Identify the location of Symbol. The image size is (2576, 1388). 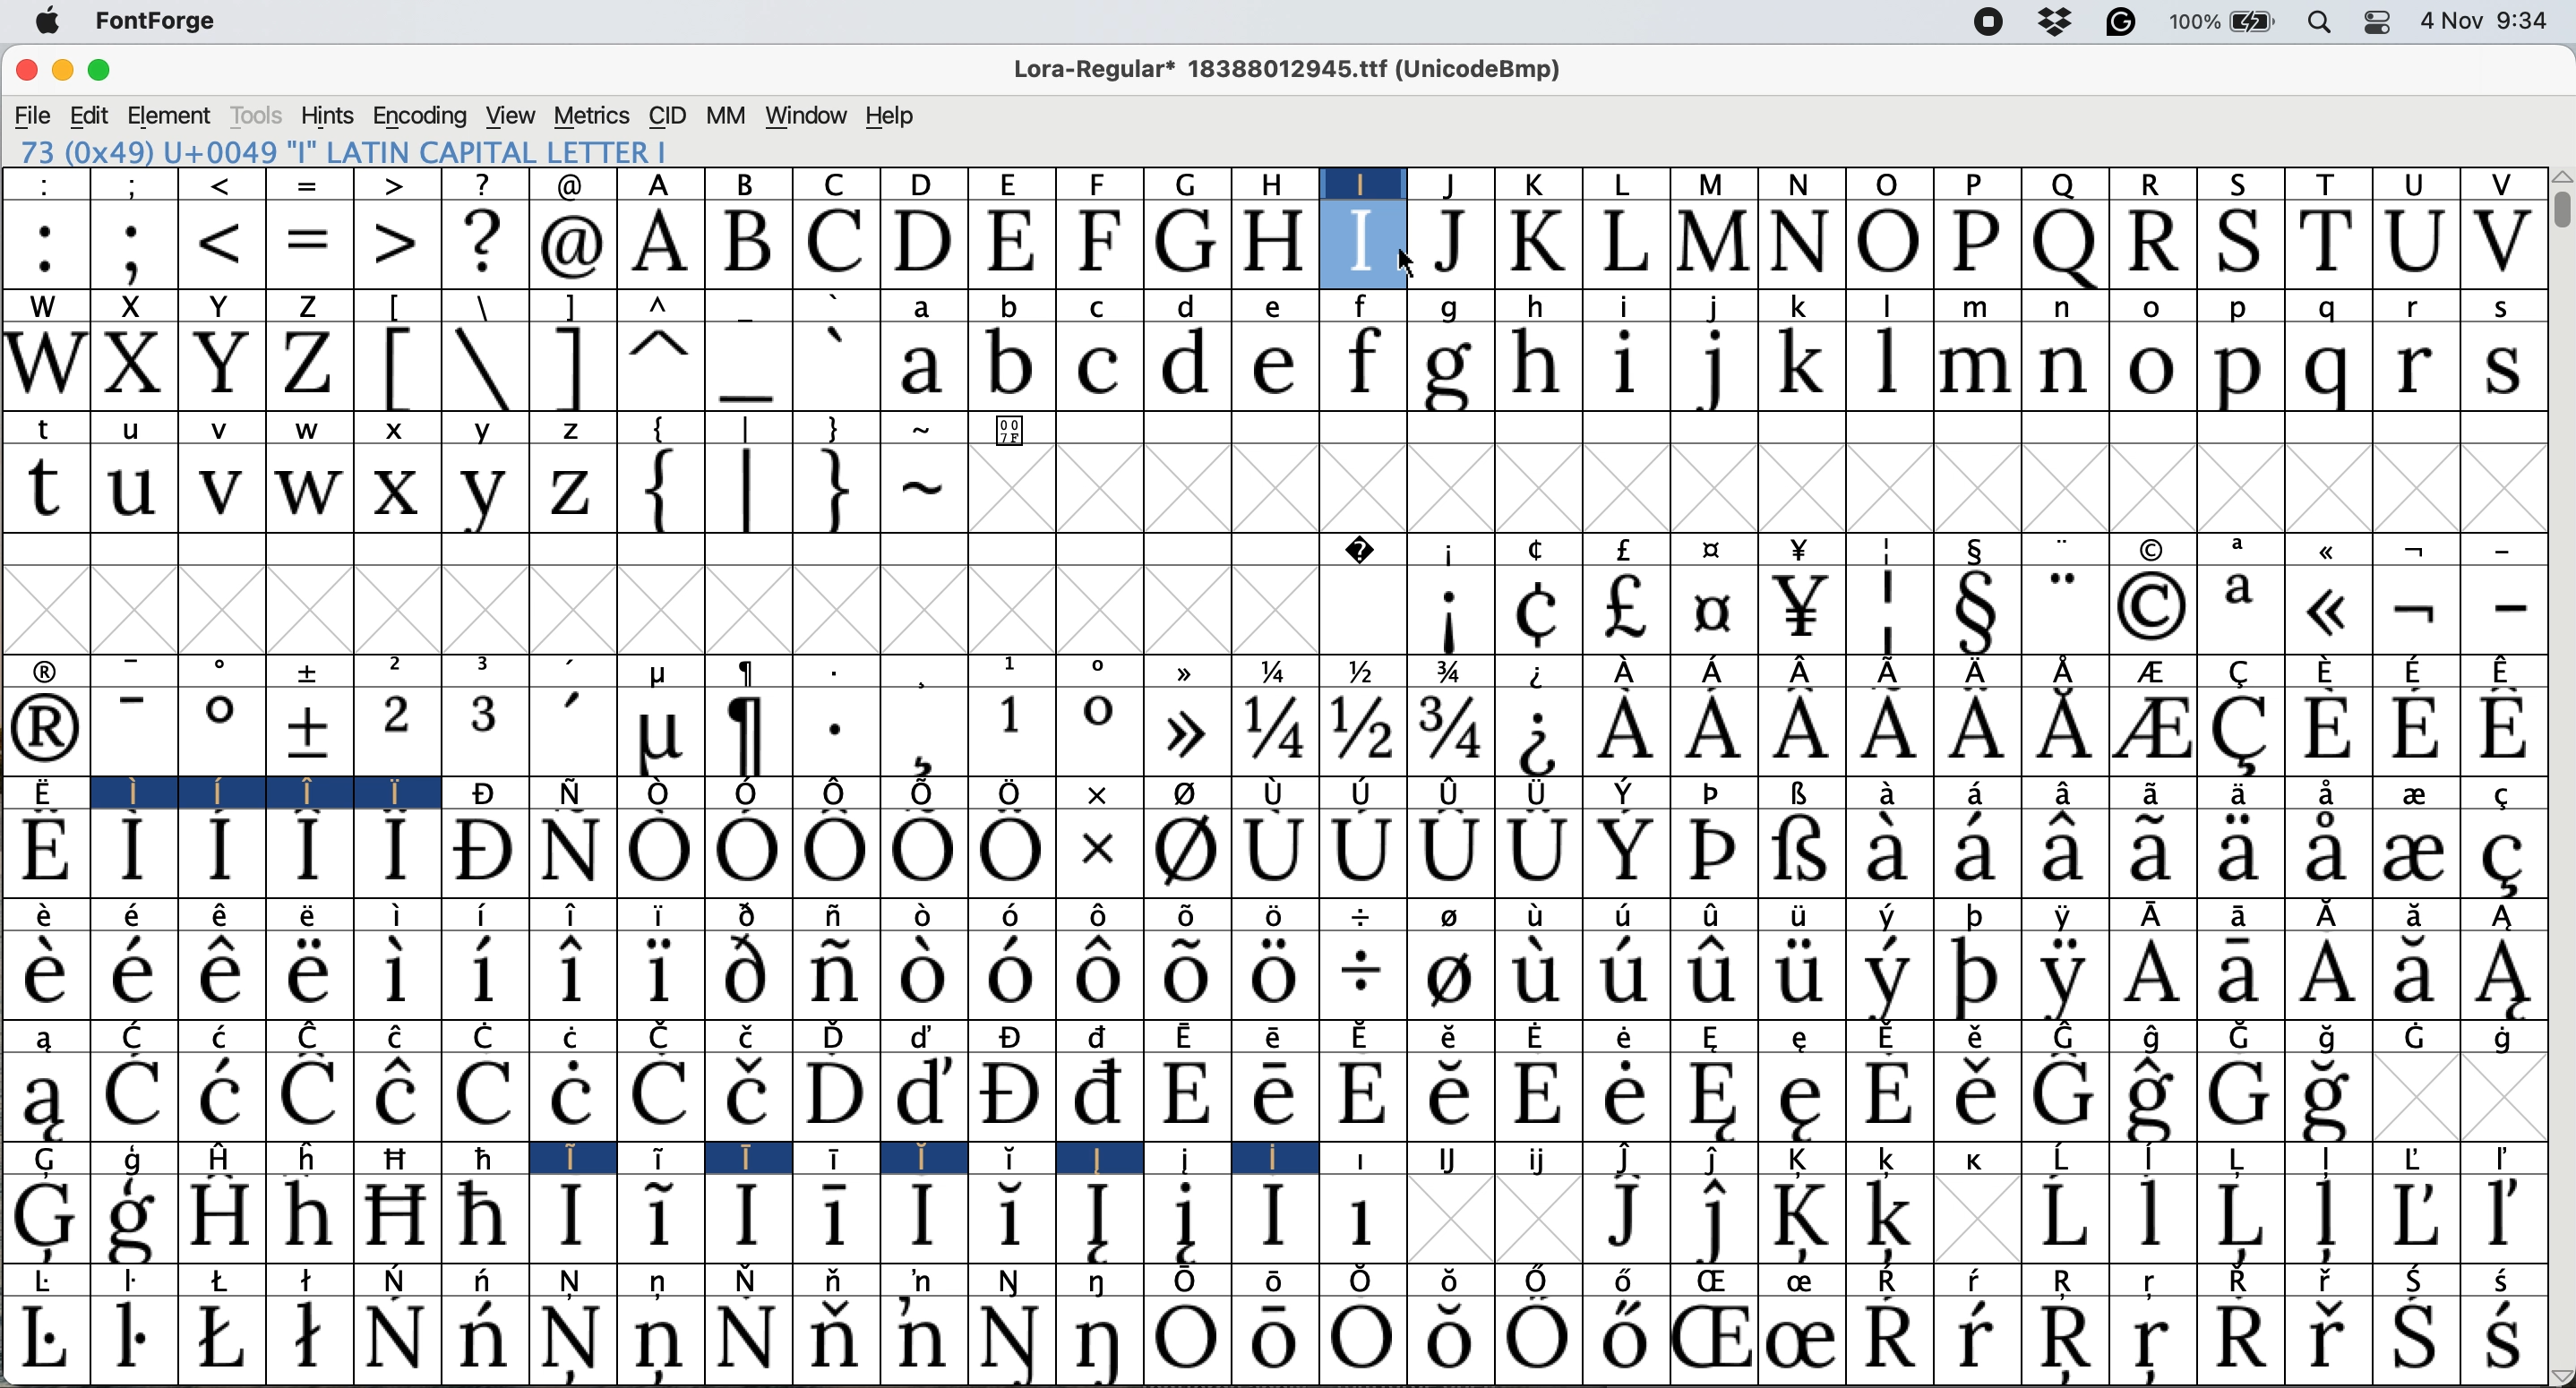
(925, 855).